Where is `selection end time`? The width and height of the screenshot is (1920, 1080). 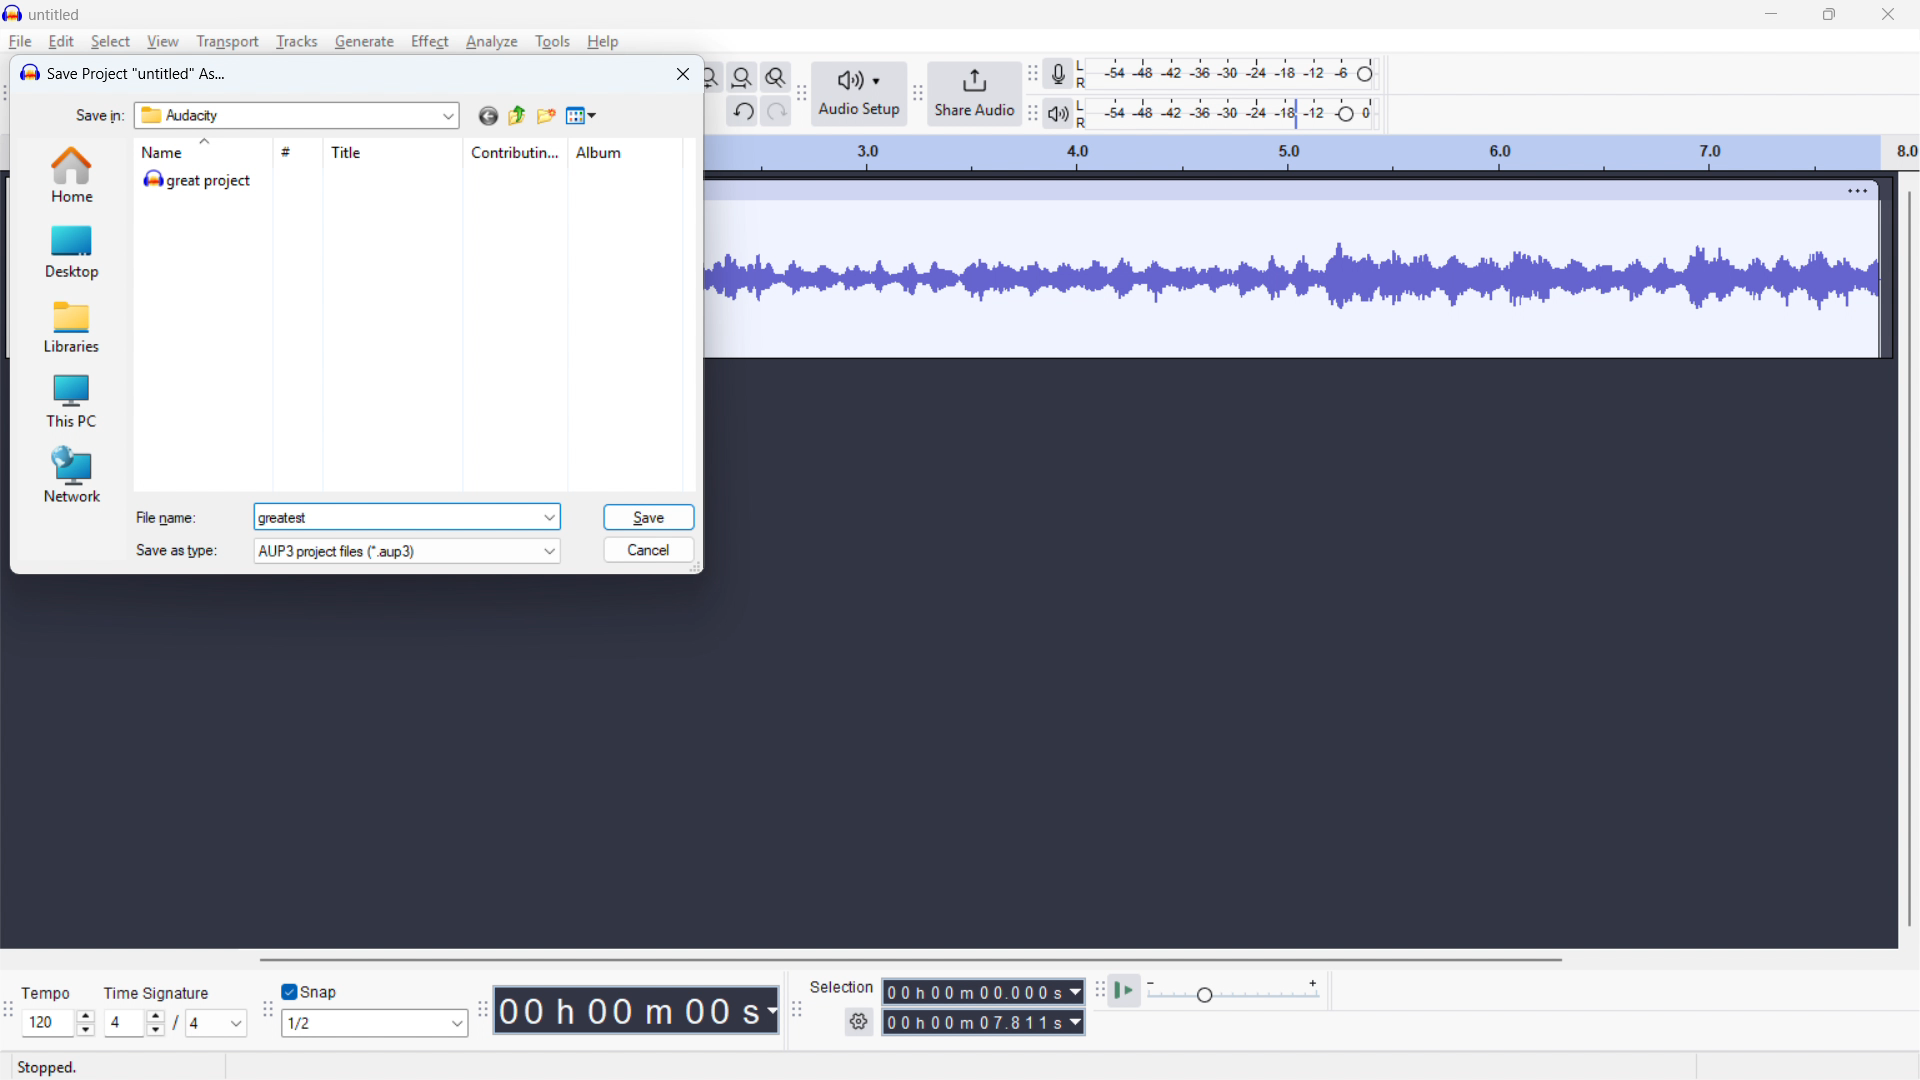
selection end time is located at coordinates (983, 1023).